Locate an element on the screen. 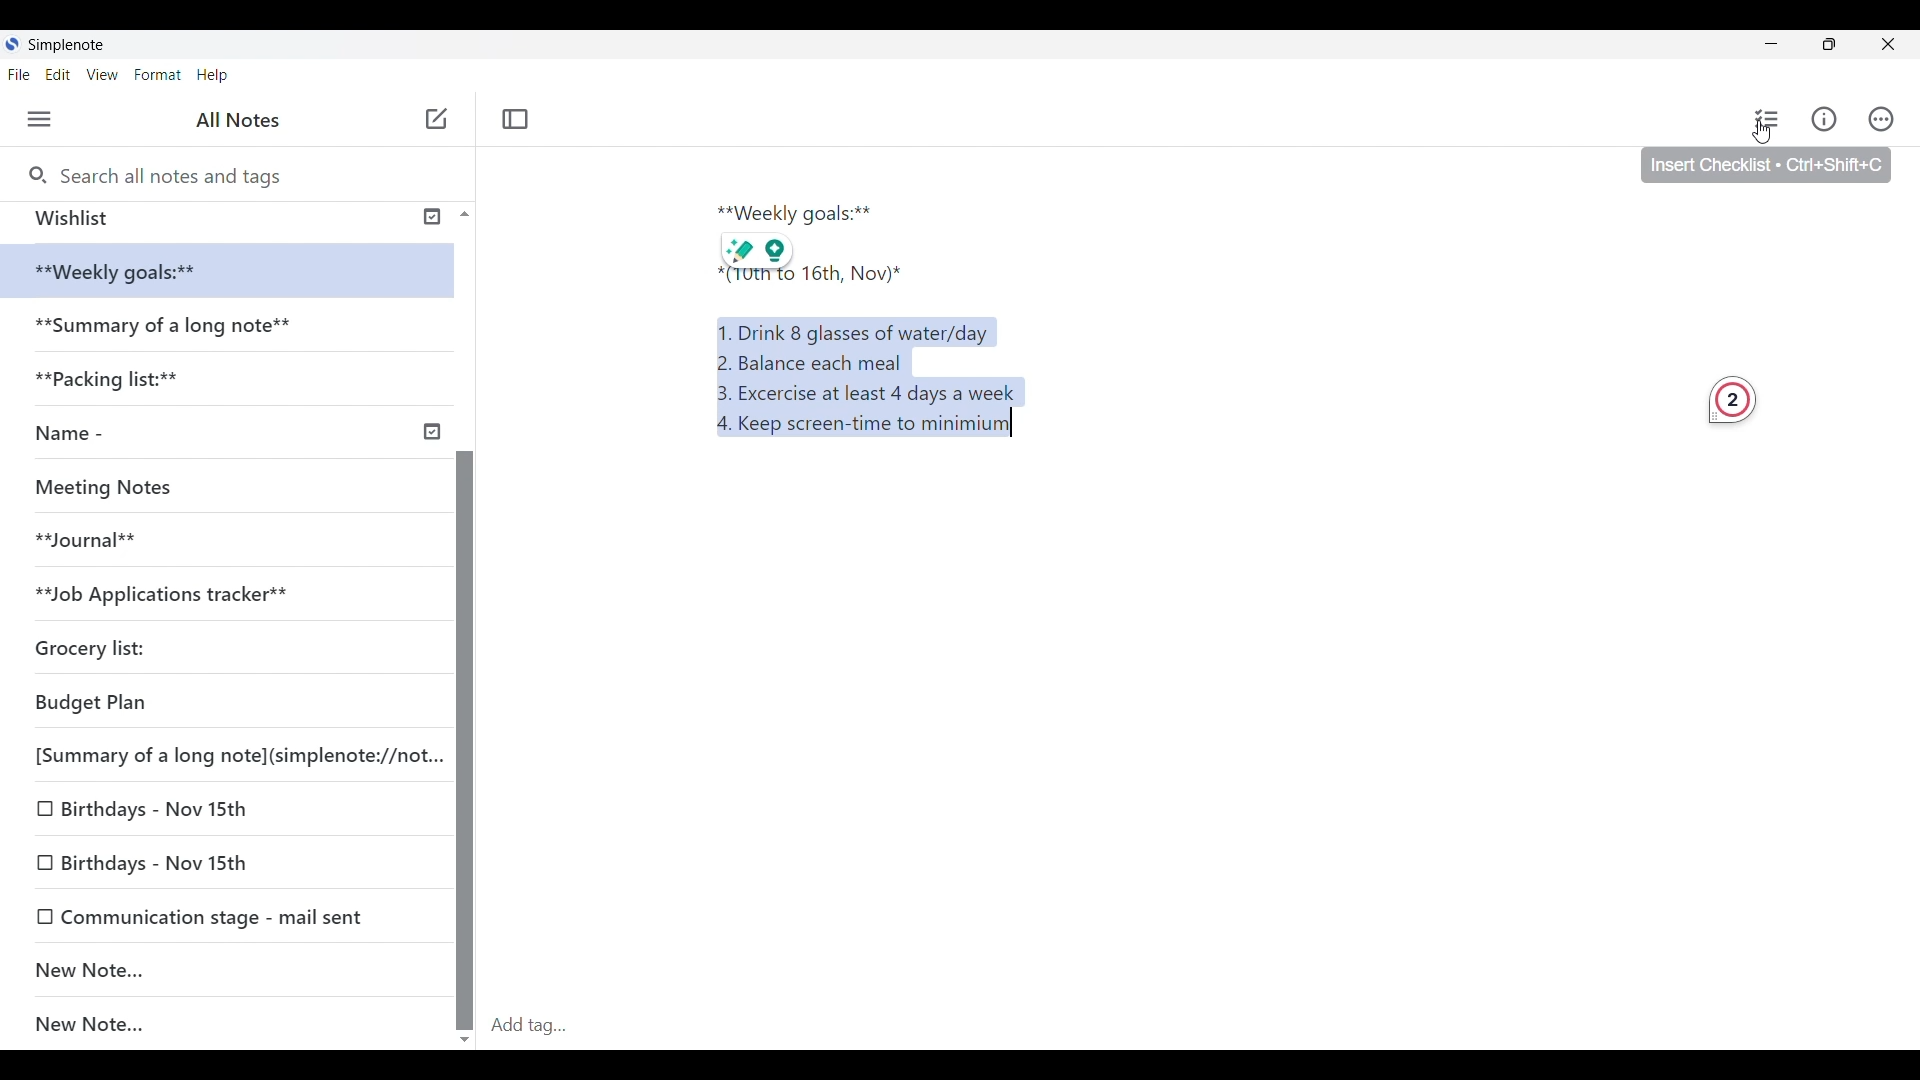 Image resolution: width=1920 pixels, height=1080 pixels. Scroll bar is located at coordinates (464, 690).